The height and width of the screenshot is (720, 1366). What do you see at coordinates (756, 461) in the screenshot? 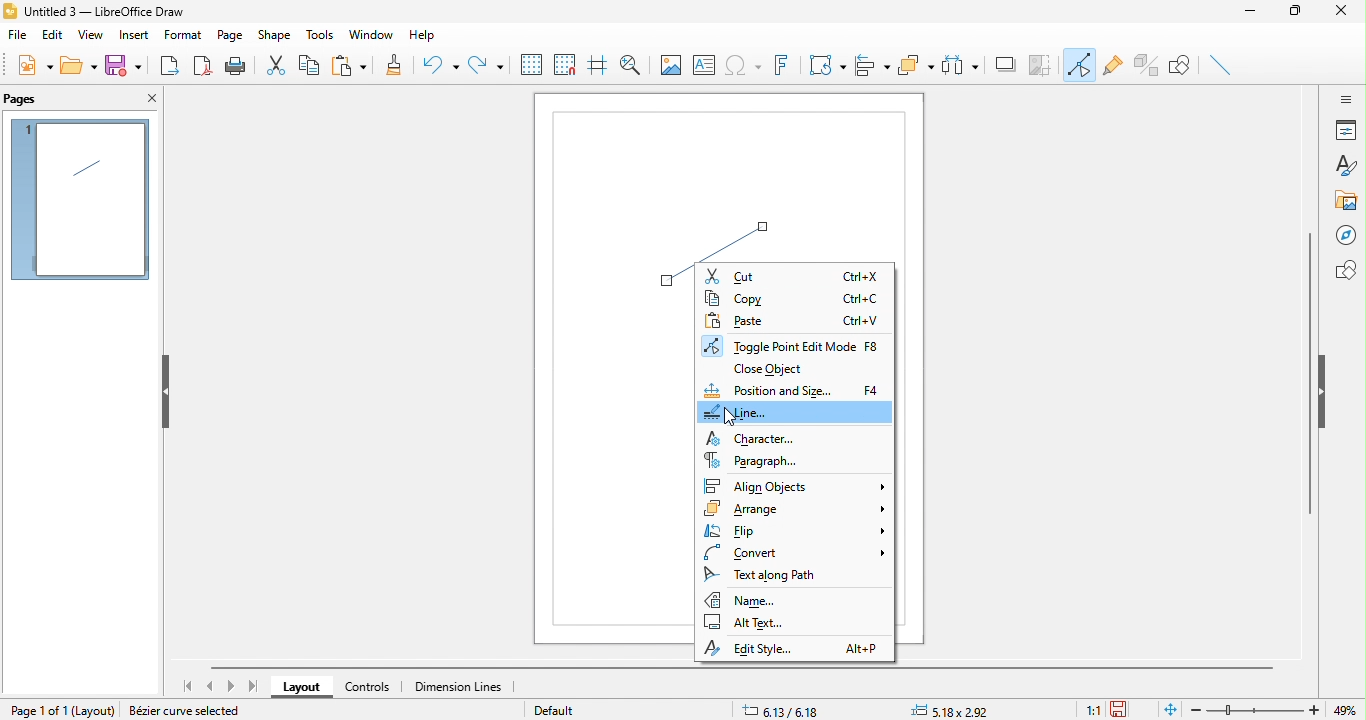
I see `paragraph` at bounding box center [756, 461].